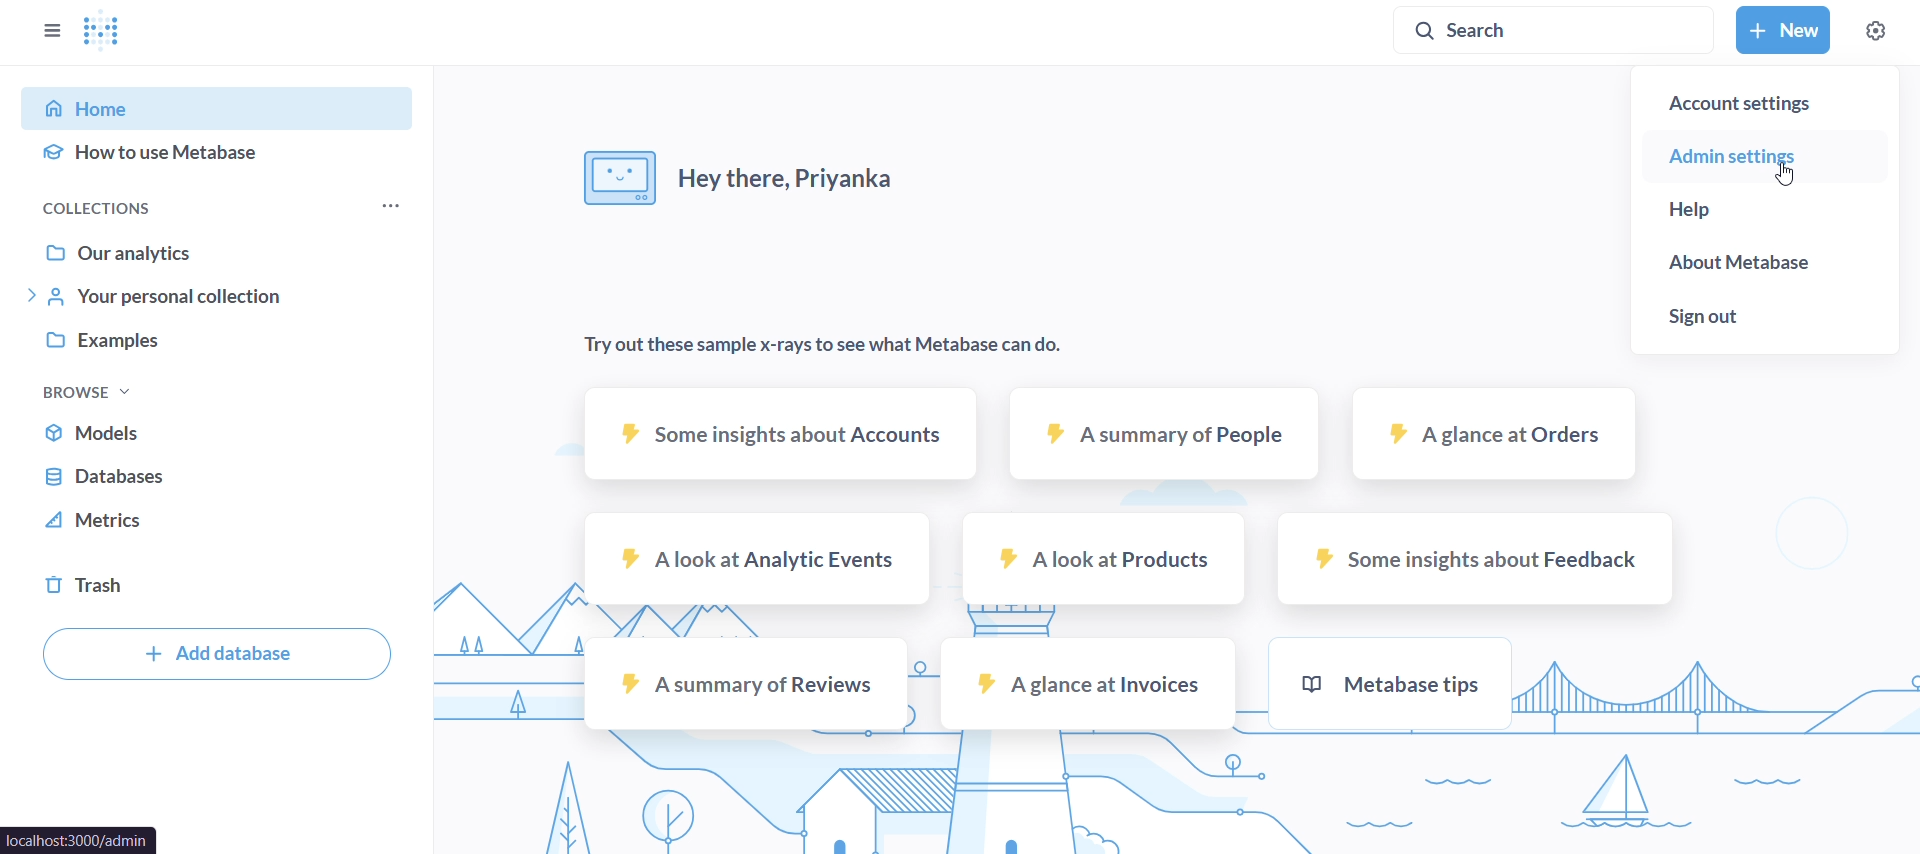  Describe the element at coordinates (1490, 437) in the screenshot. I see `a glance at orders` at that location.